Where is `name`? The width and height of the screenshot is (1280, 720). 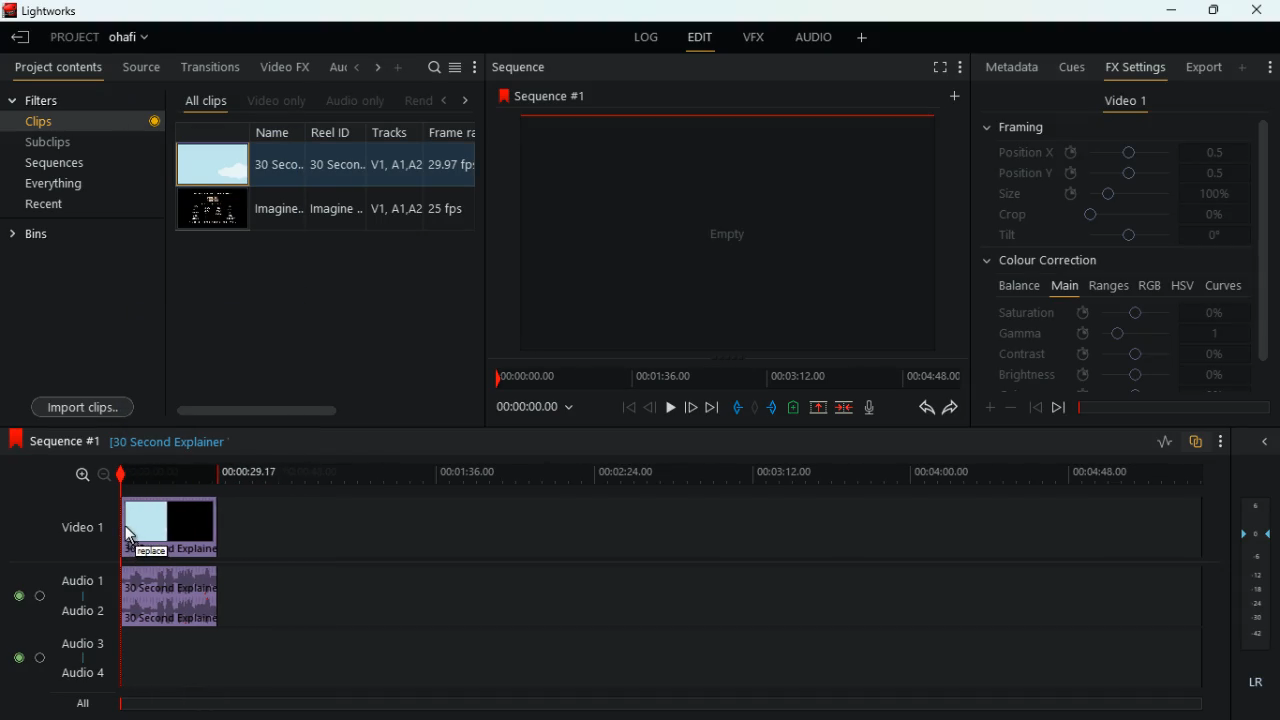
name is located at coordinates (275, 177).